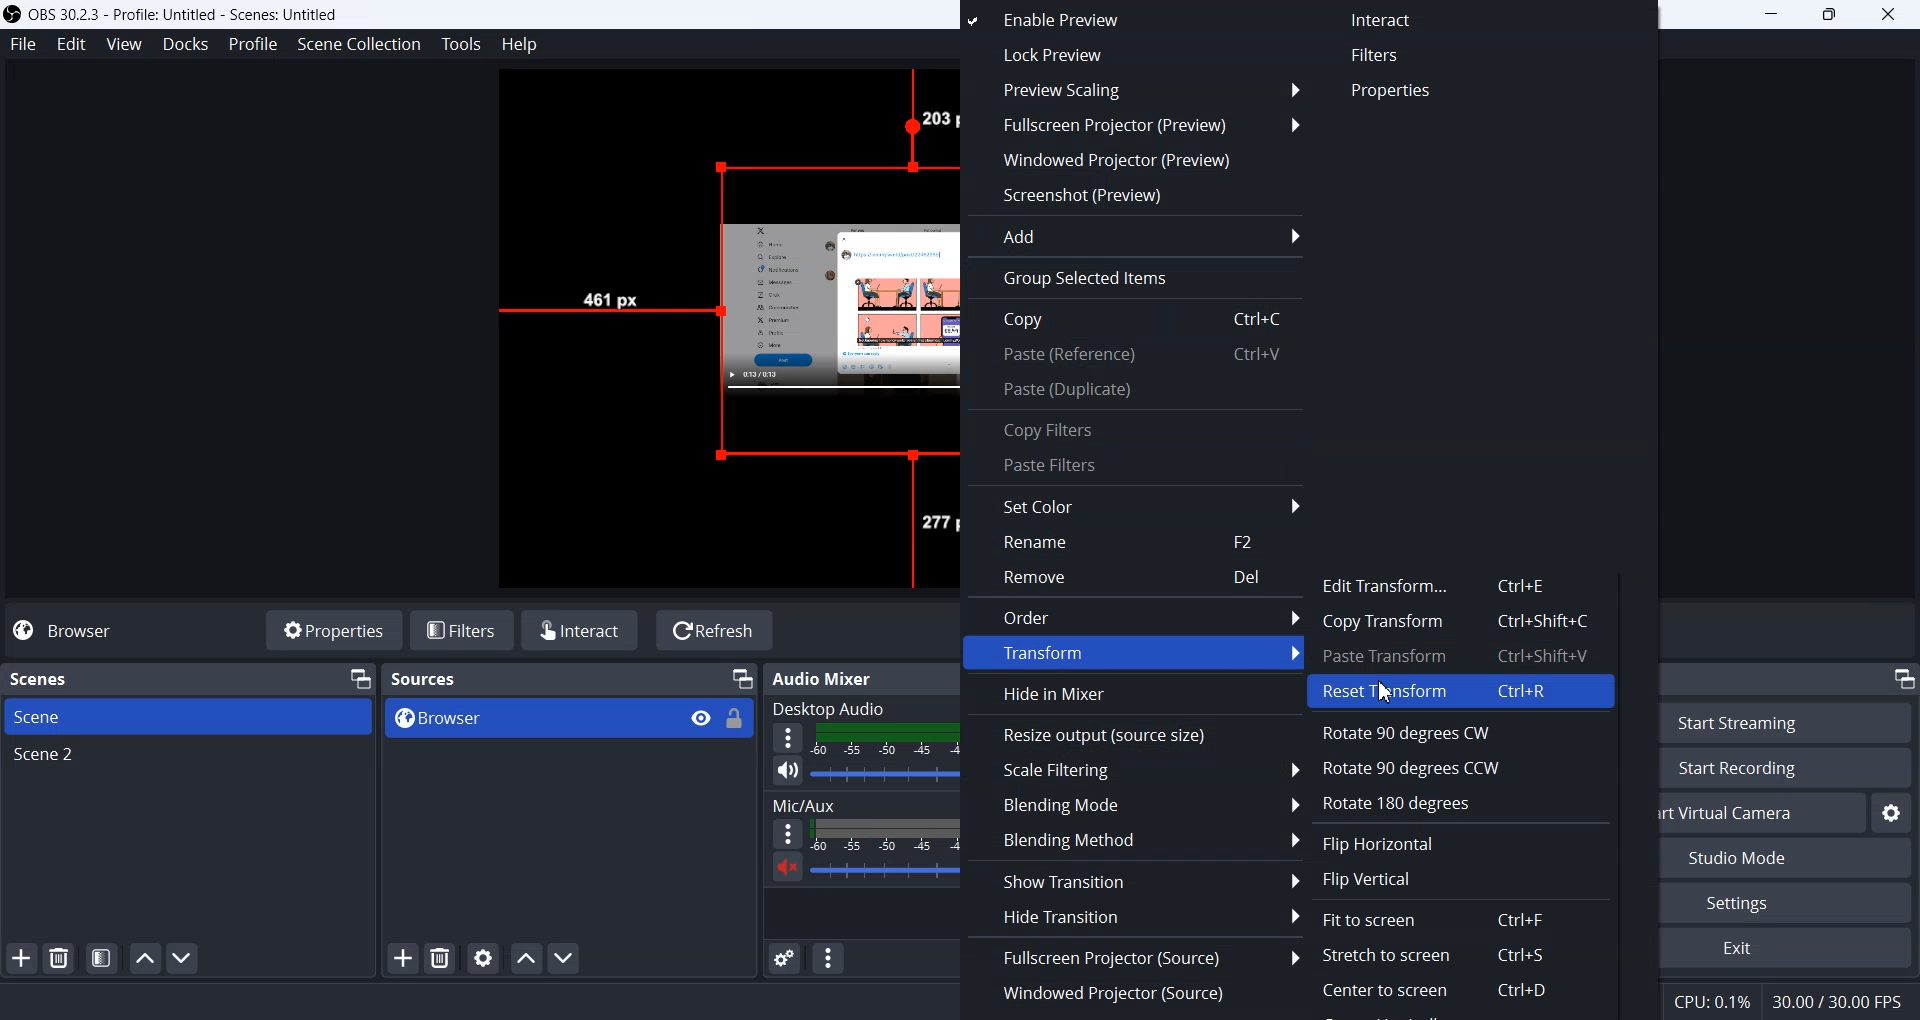 This screenshot has width=1920, height=1020. I want to click on Properties, so click(334, 631).